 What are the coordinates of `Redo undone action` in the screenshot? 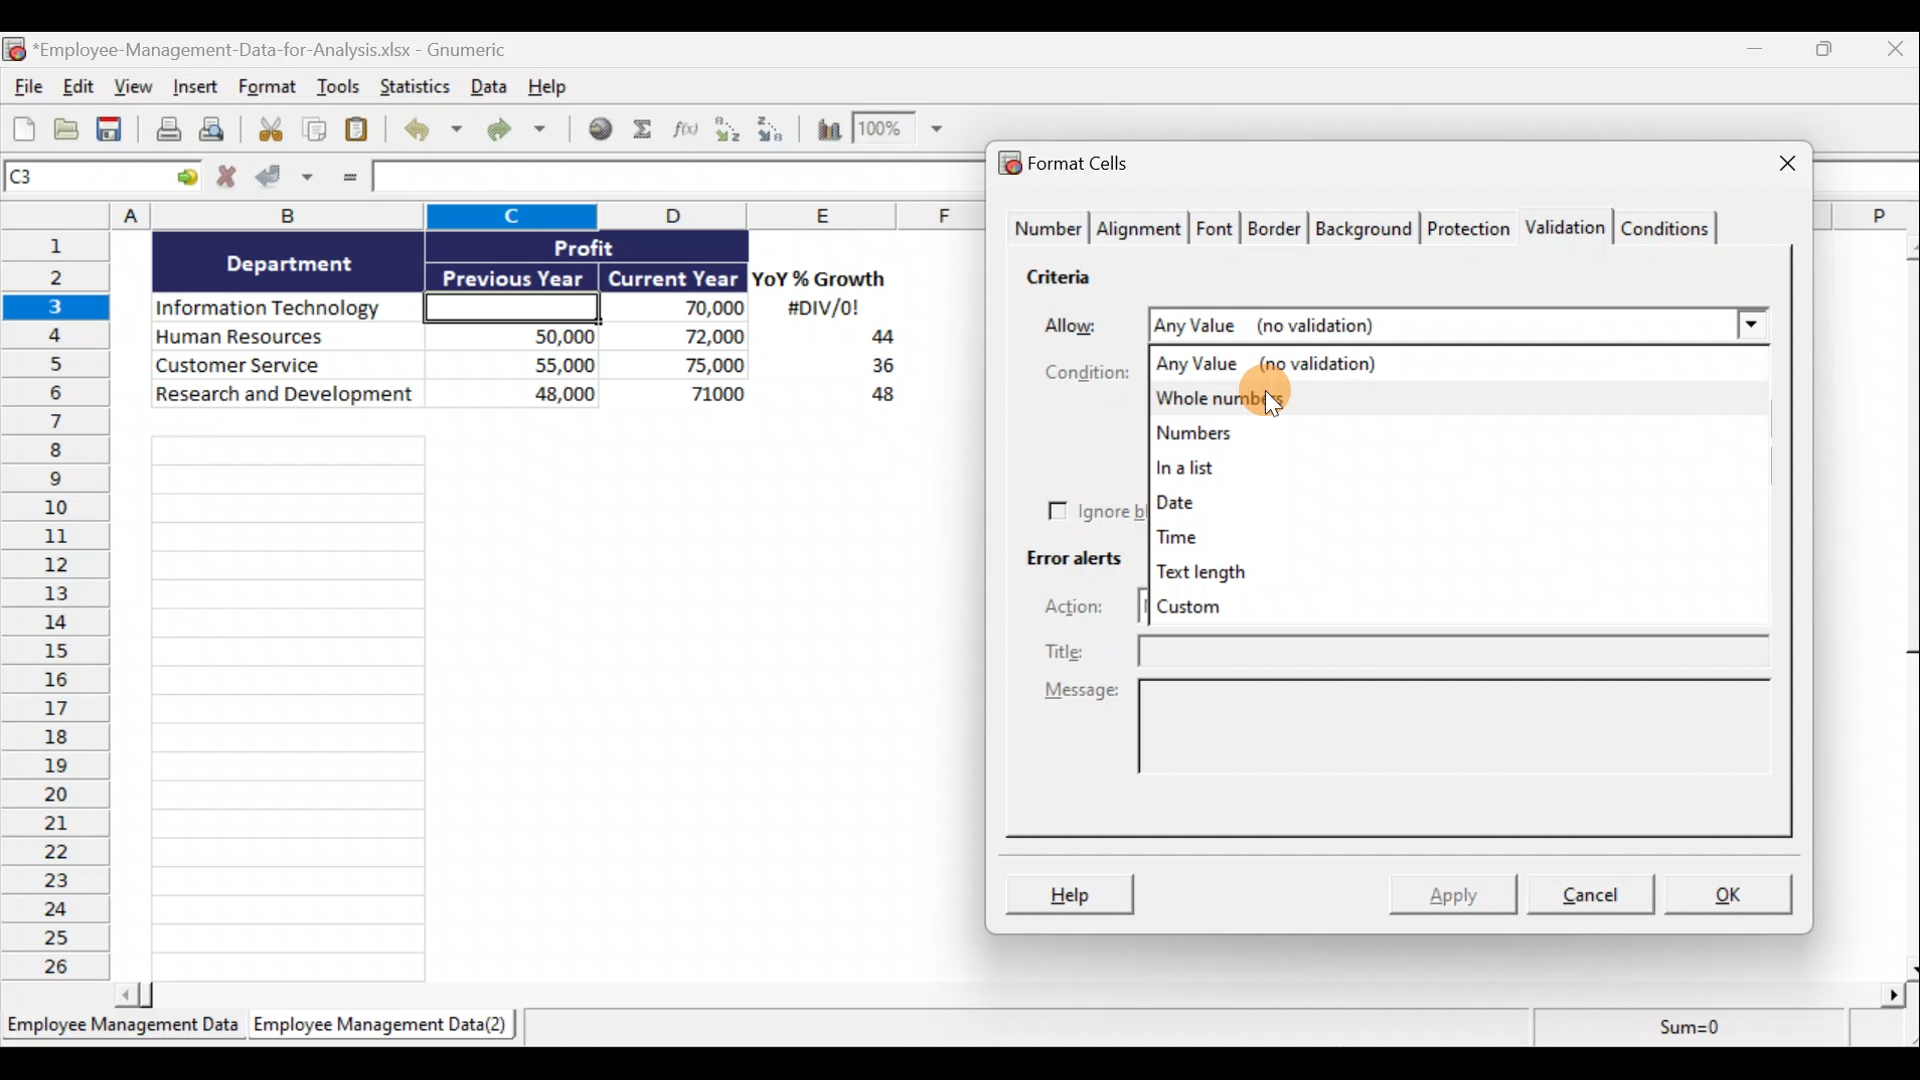 It's located at (525, 130).